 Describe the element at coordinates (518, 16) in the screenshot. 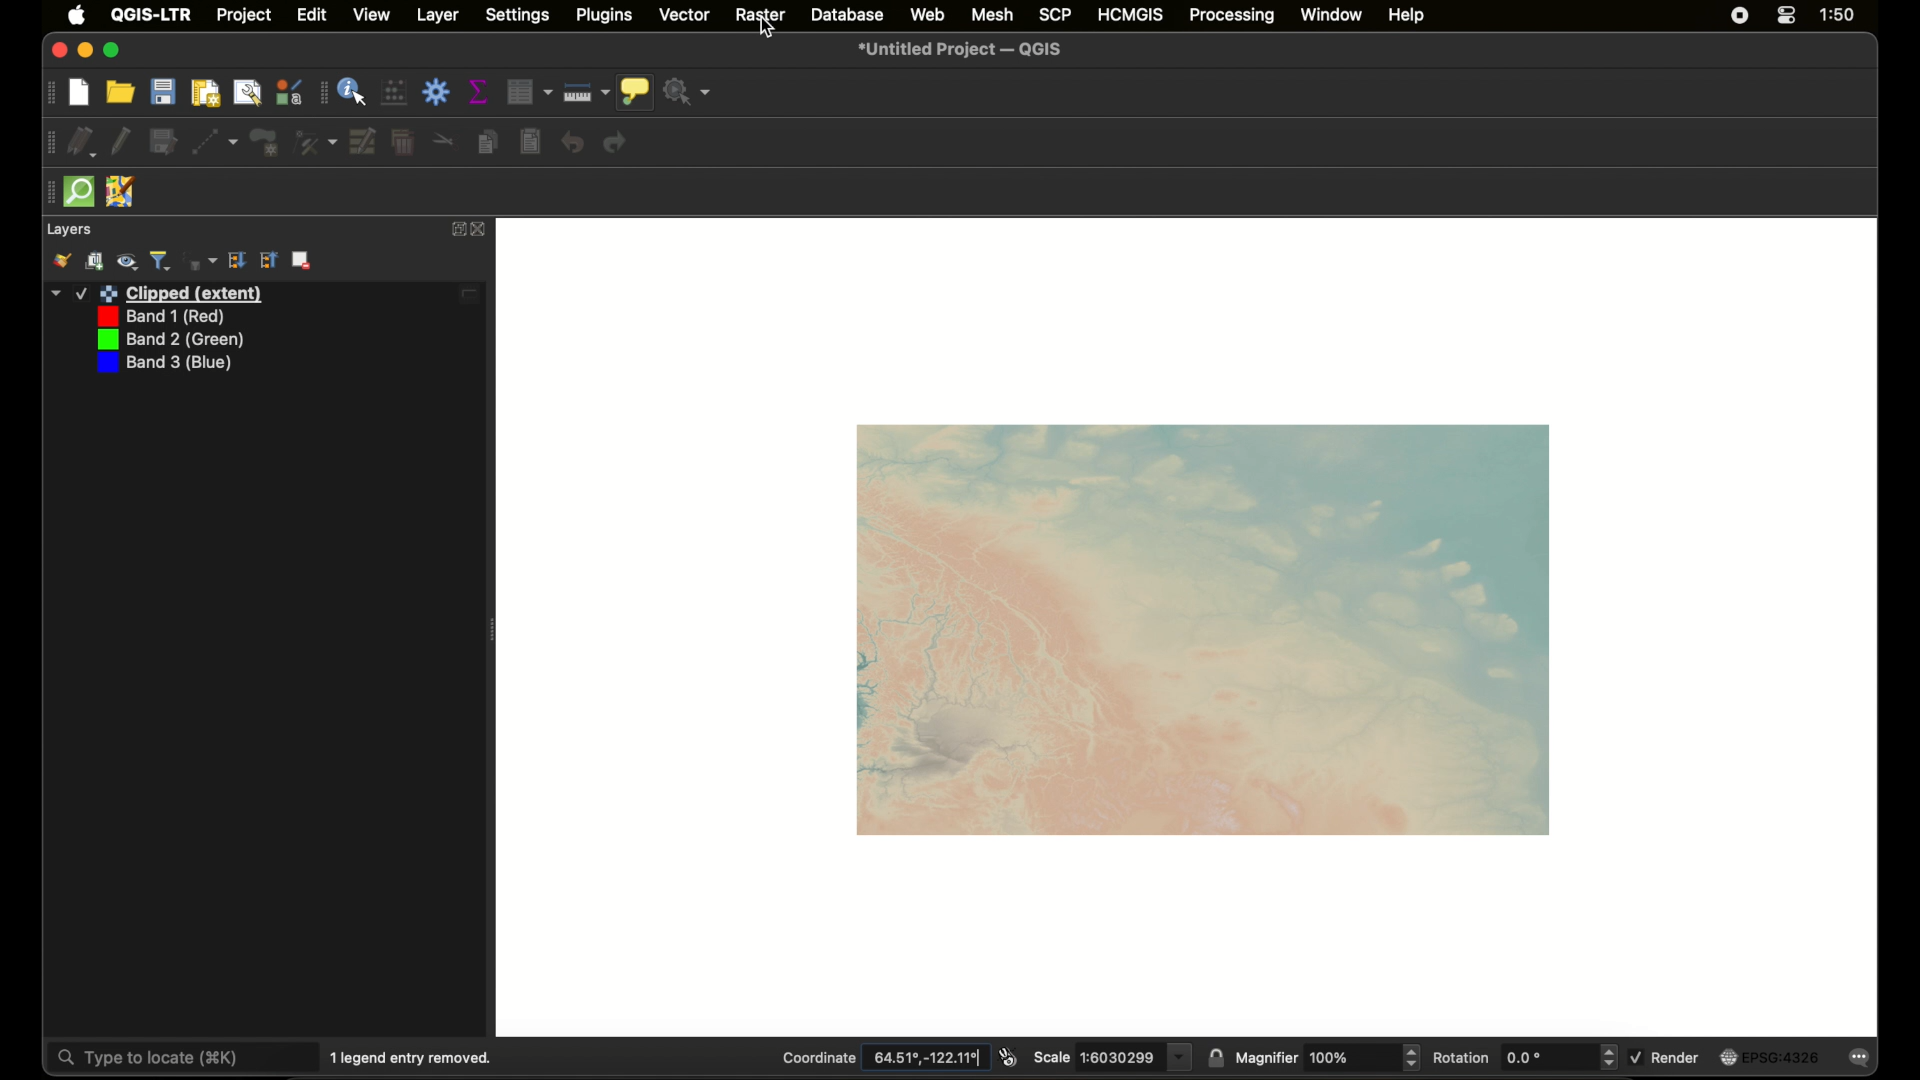

I see `settings` at that location.